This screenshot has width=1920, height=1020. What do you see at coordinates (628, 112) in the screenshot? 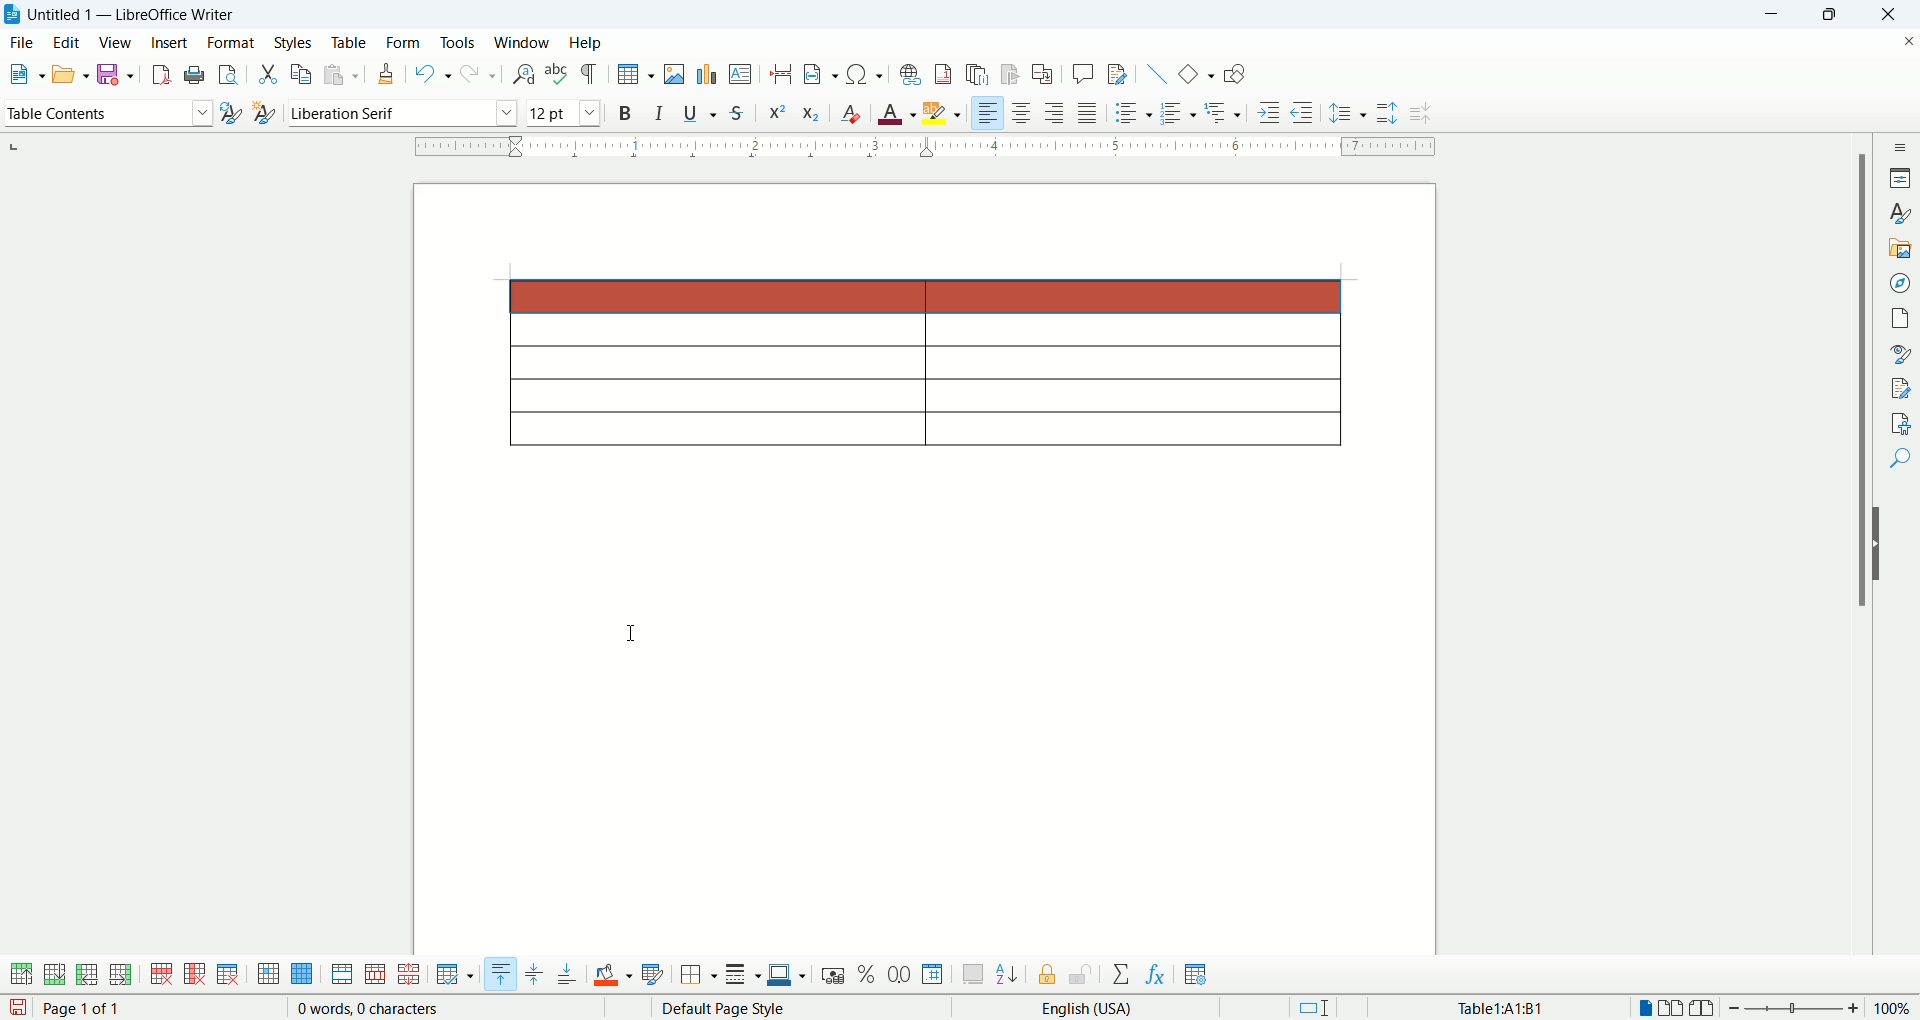
I see `bold` at bounding box center [628, 112].